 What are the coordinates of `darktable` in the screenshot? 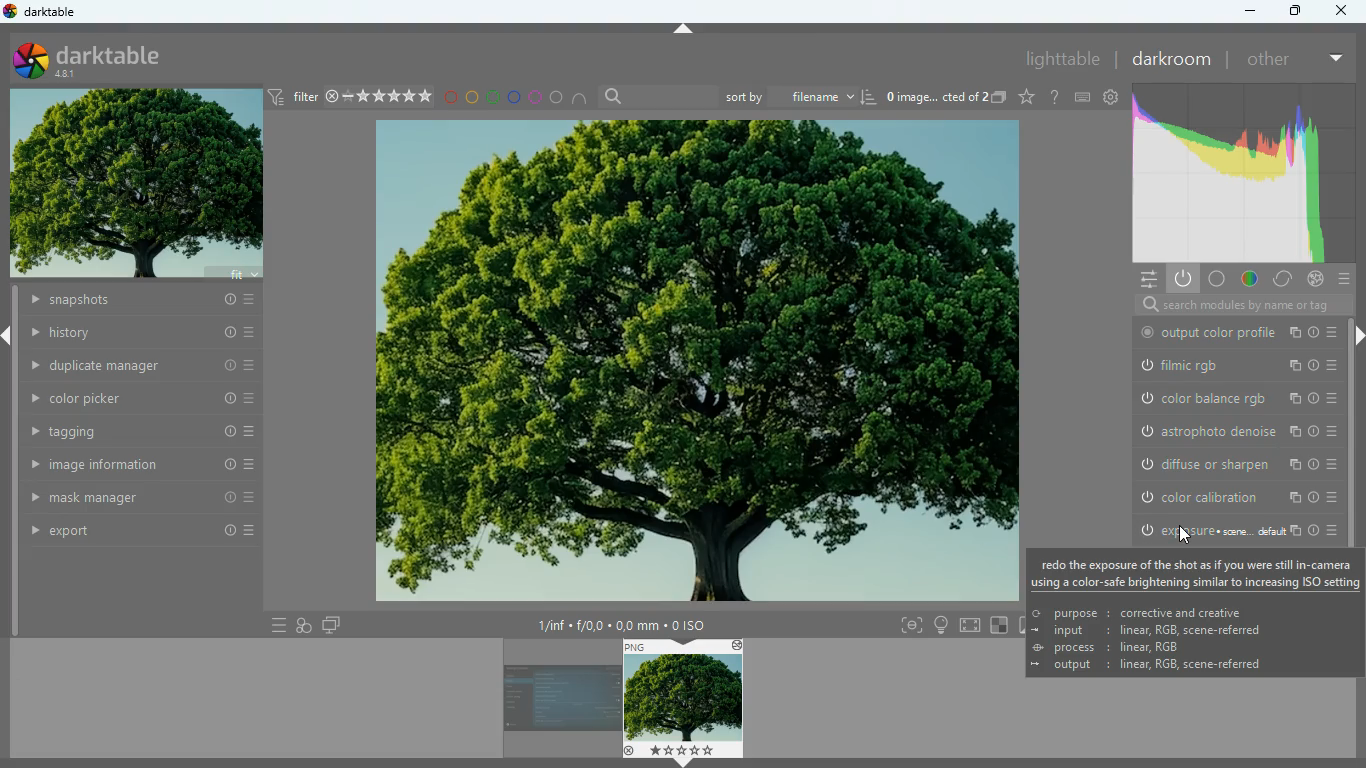 It's located at (99, 60).